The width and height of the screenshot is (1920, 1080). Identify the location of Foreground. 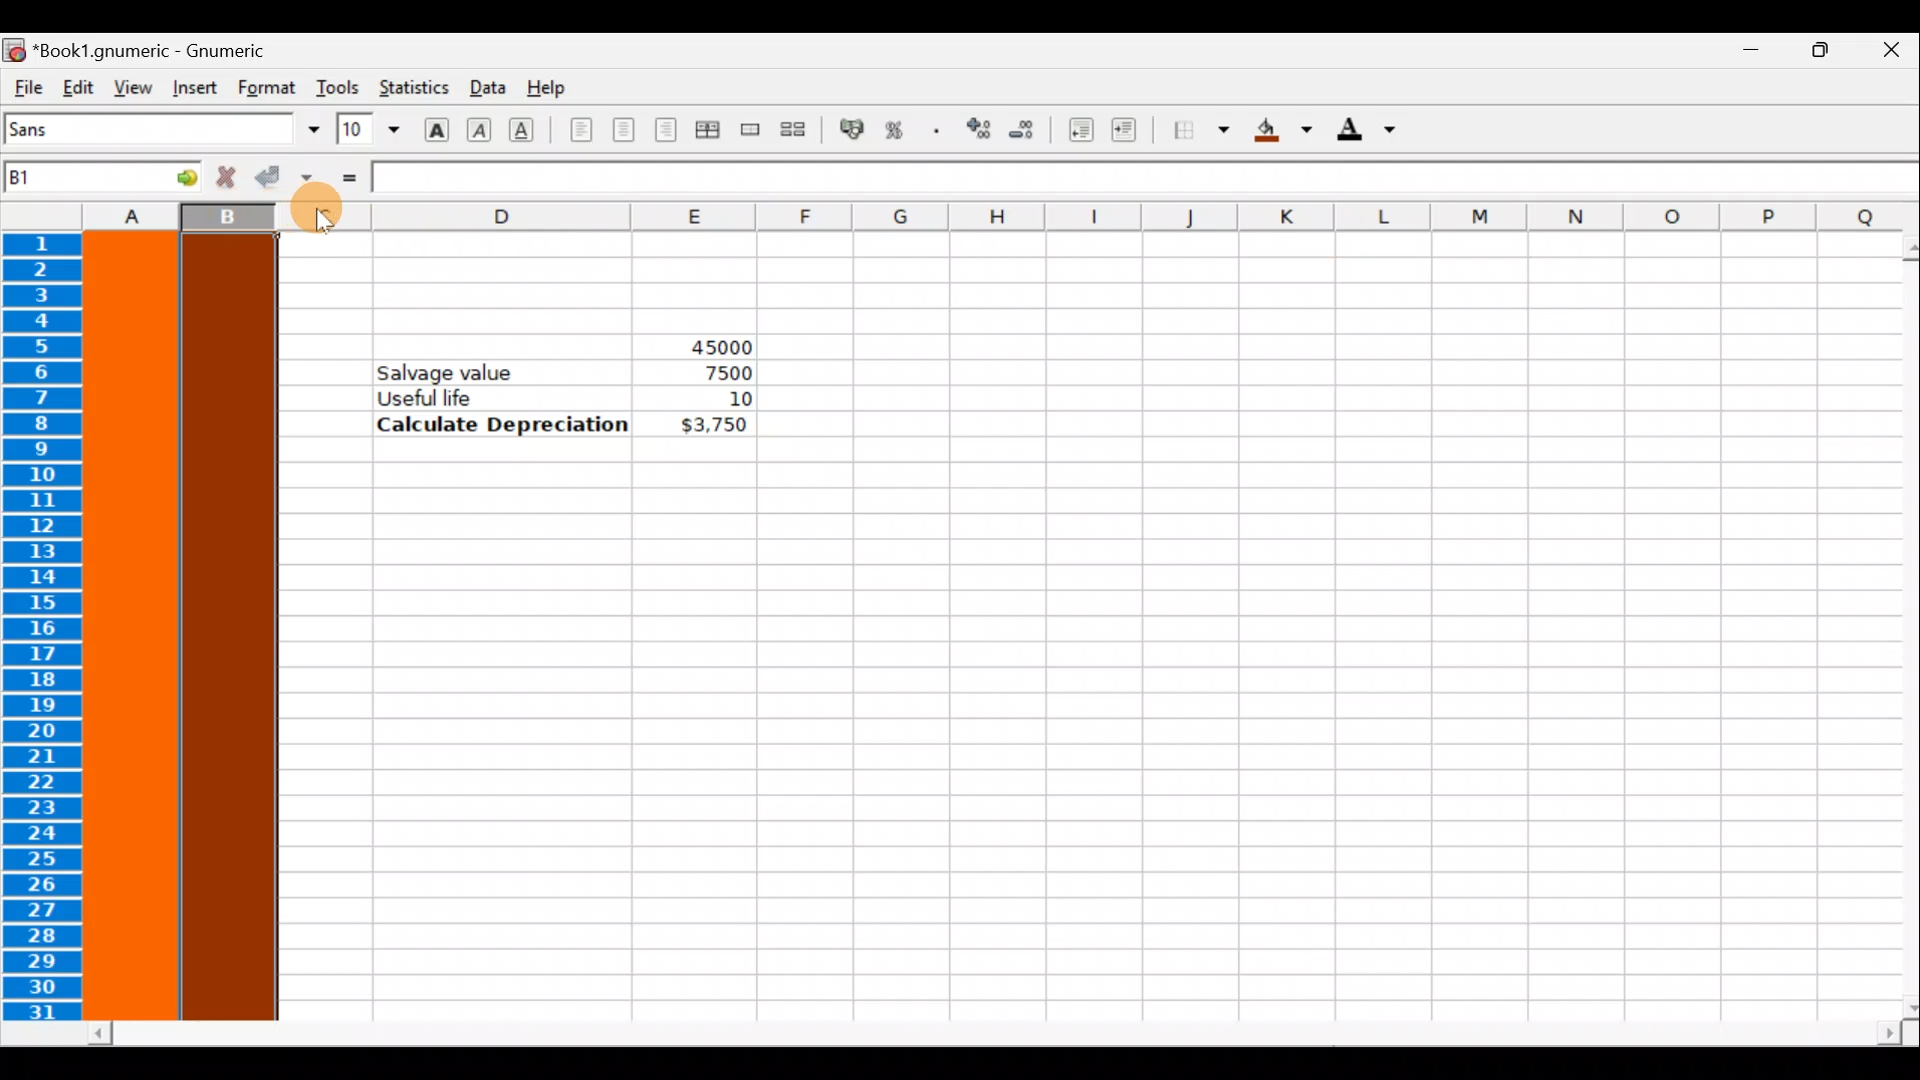
(1373, 131).